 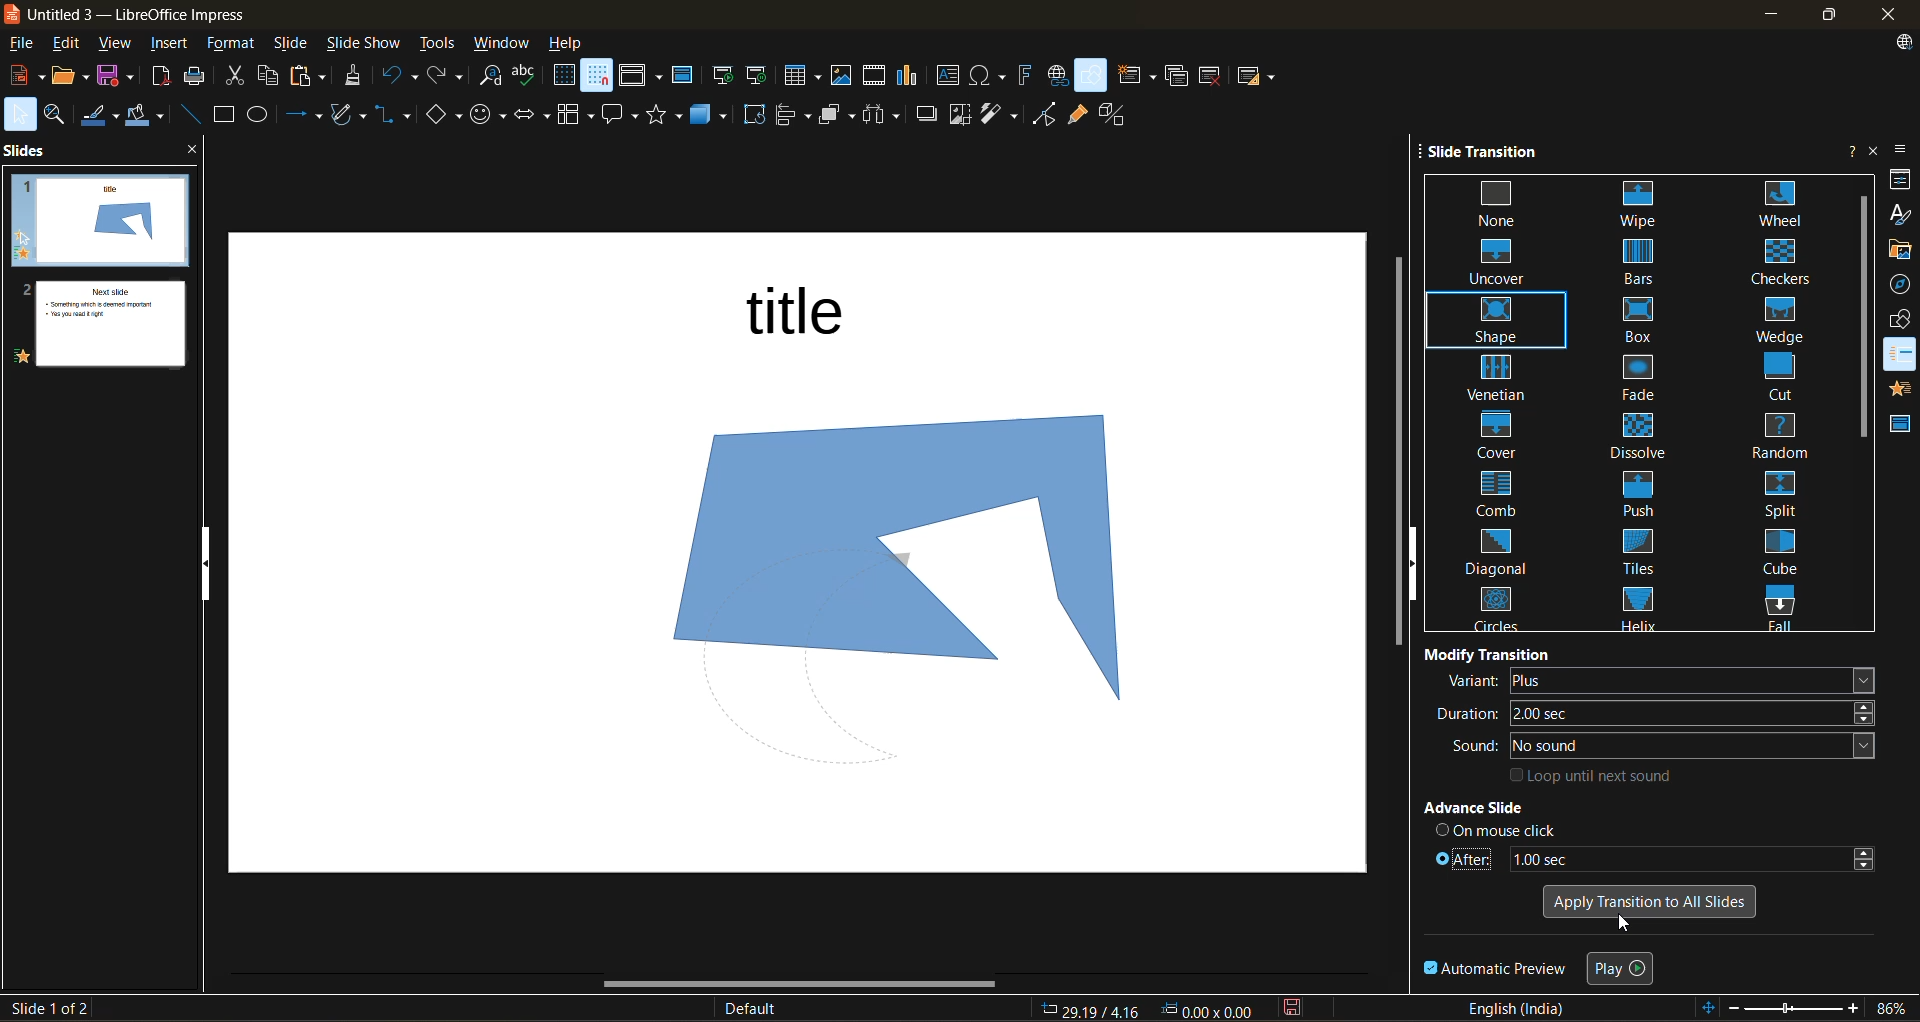 I want to click on close pane, so click(x=195, y=153).